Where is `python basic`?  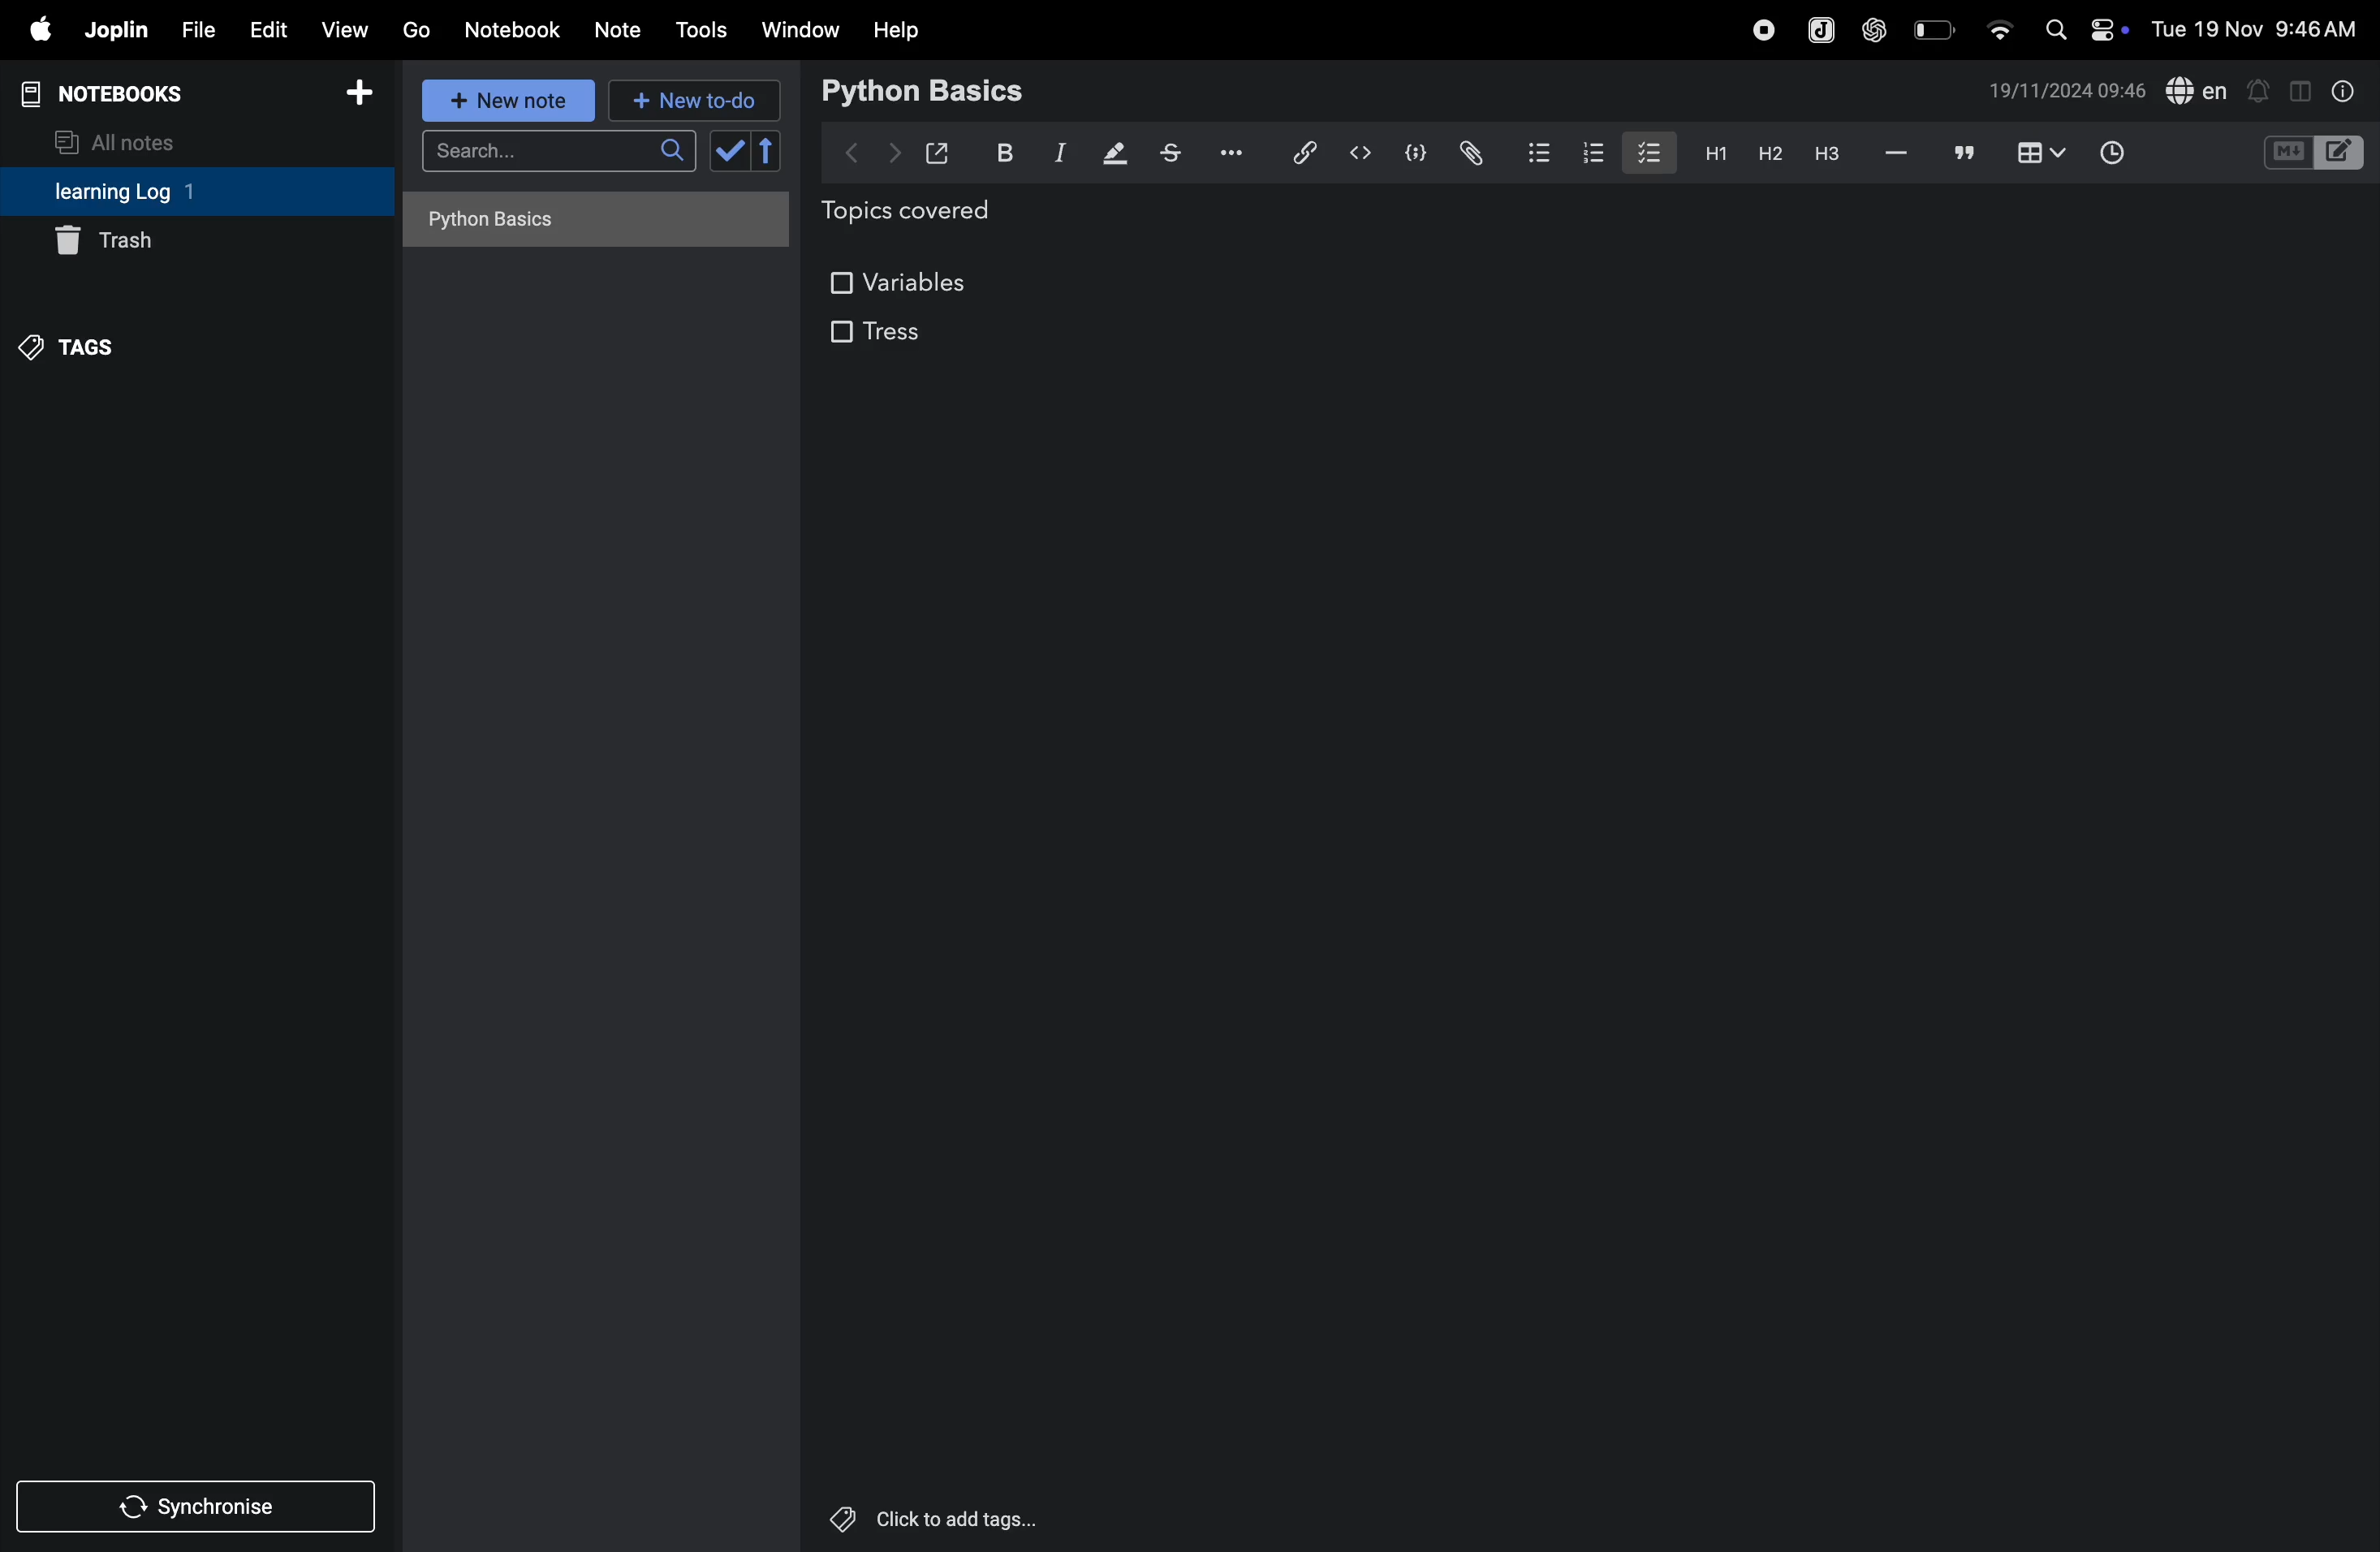 python basic is located at coordinates (926, 89).